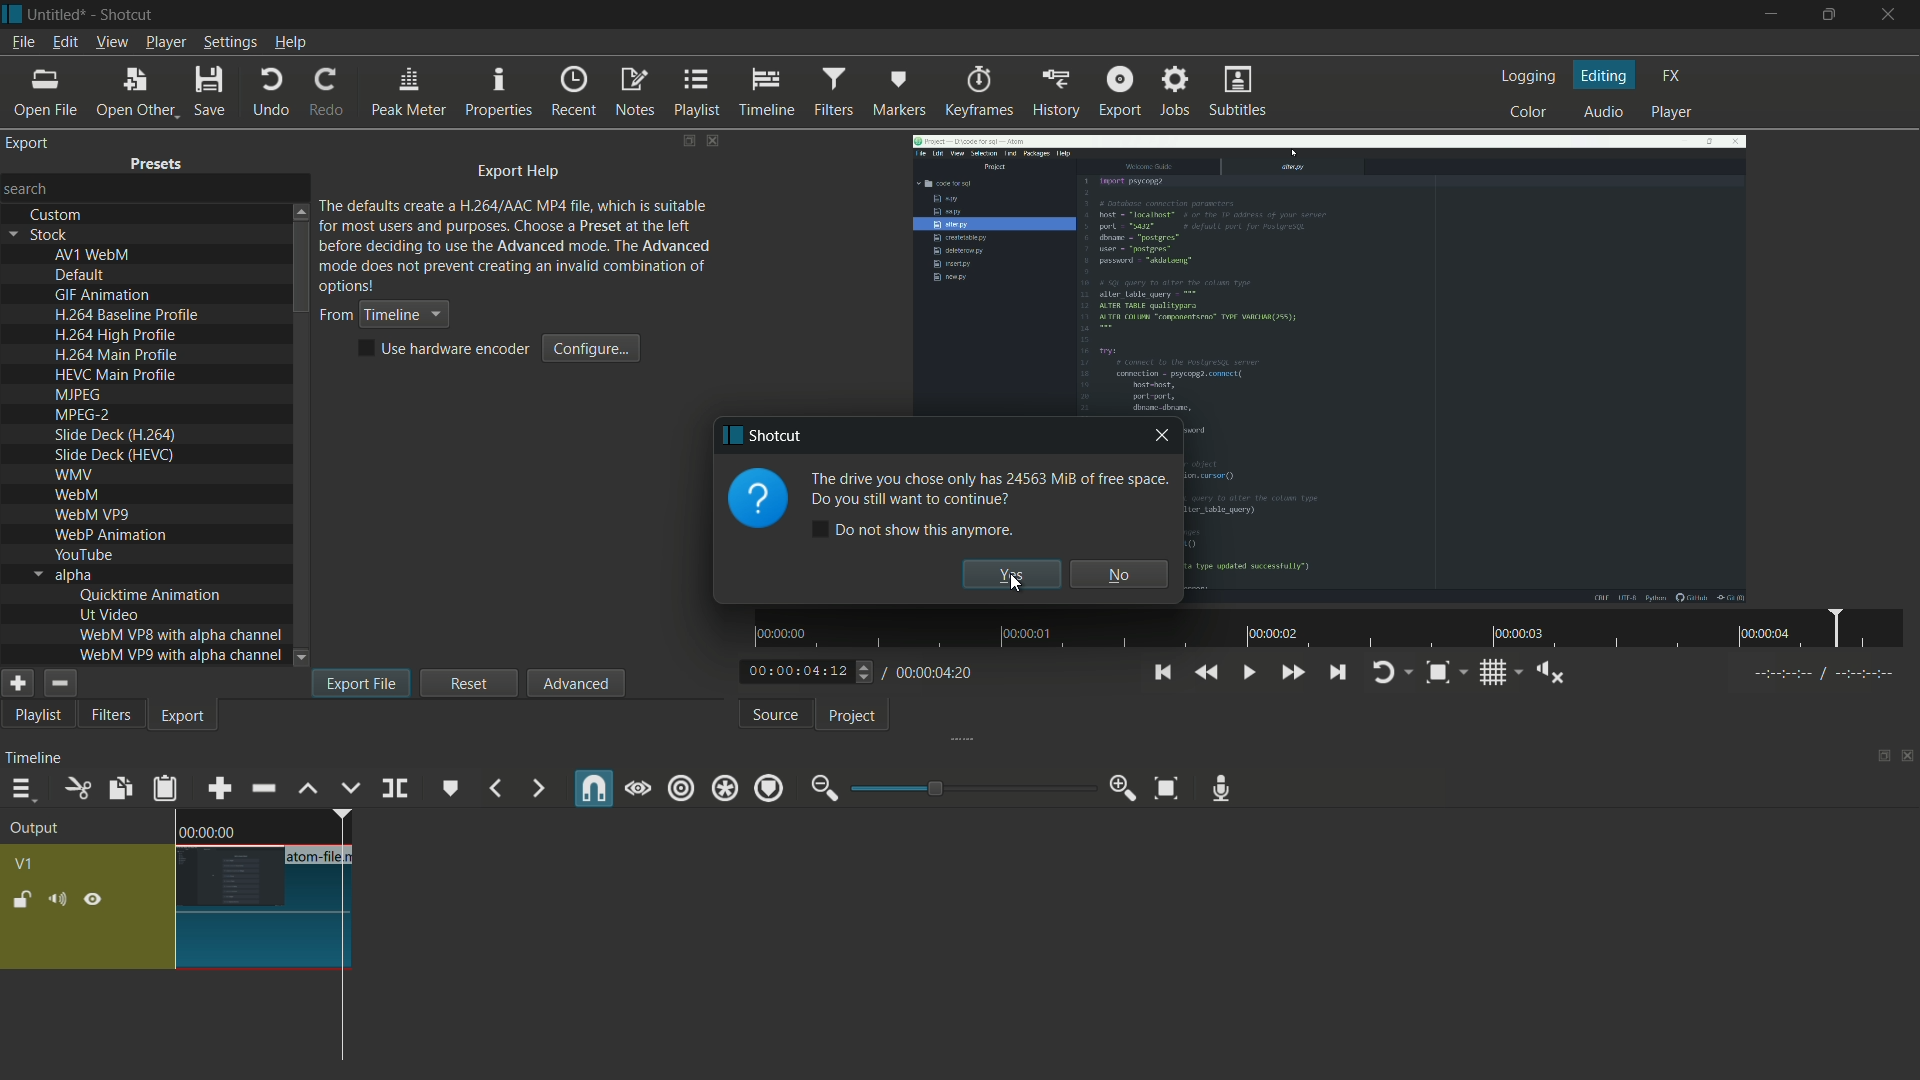 This screenshot has width=1920, height=1080. What do you see at coordinates (856, 717) in the screenshot?
I see `project` at bounding box center [856, 717].